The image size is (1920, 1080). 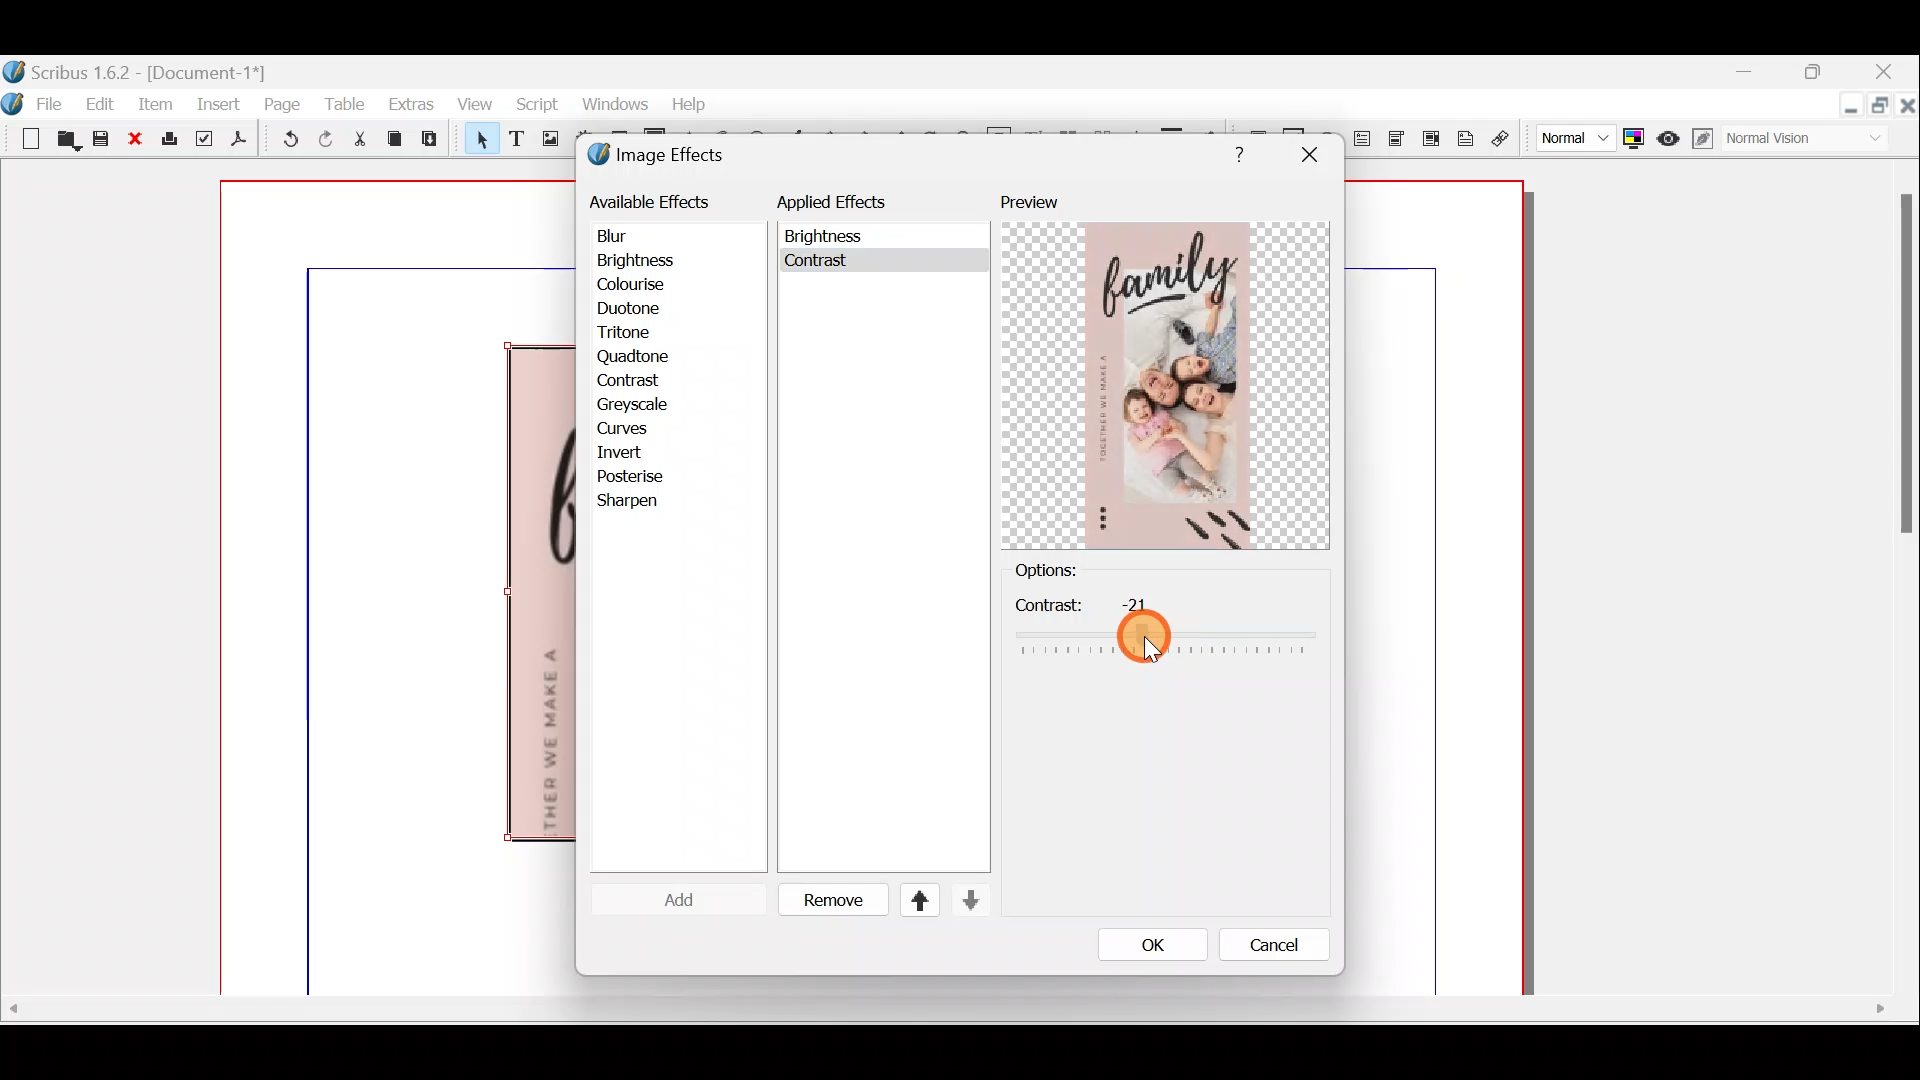 I want to click on Cursor, so click(x=664, y=899).